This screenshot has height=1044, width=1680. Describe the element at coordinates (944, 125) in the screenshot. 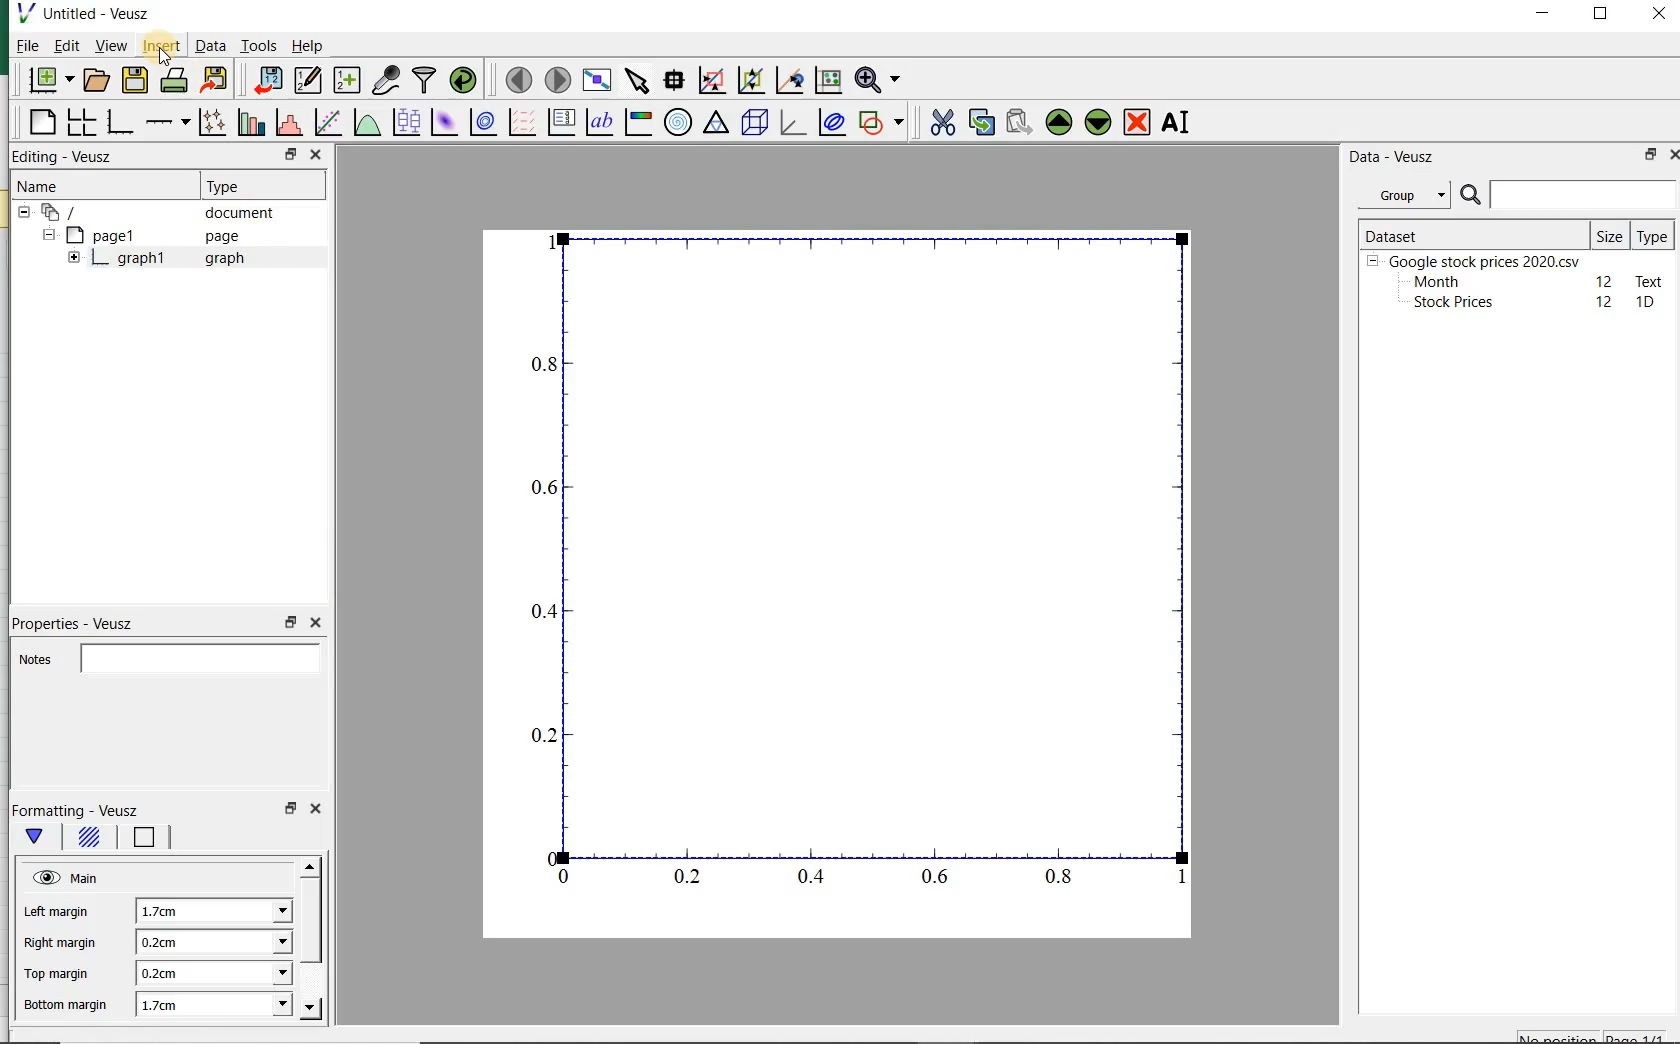

I see `cut the selected widget` at that location.